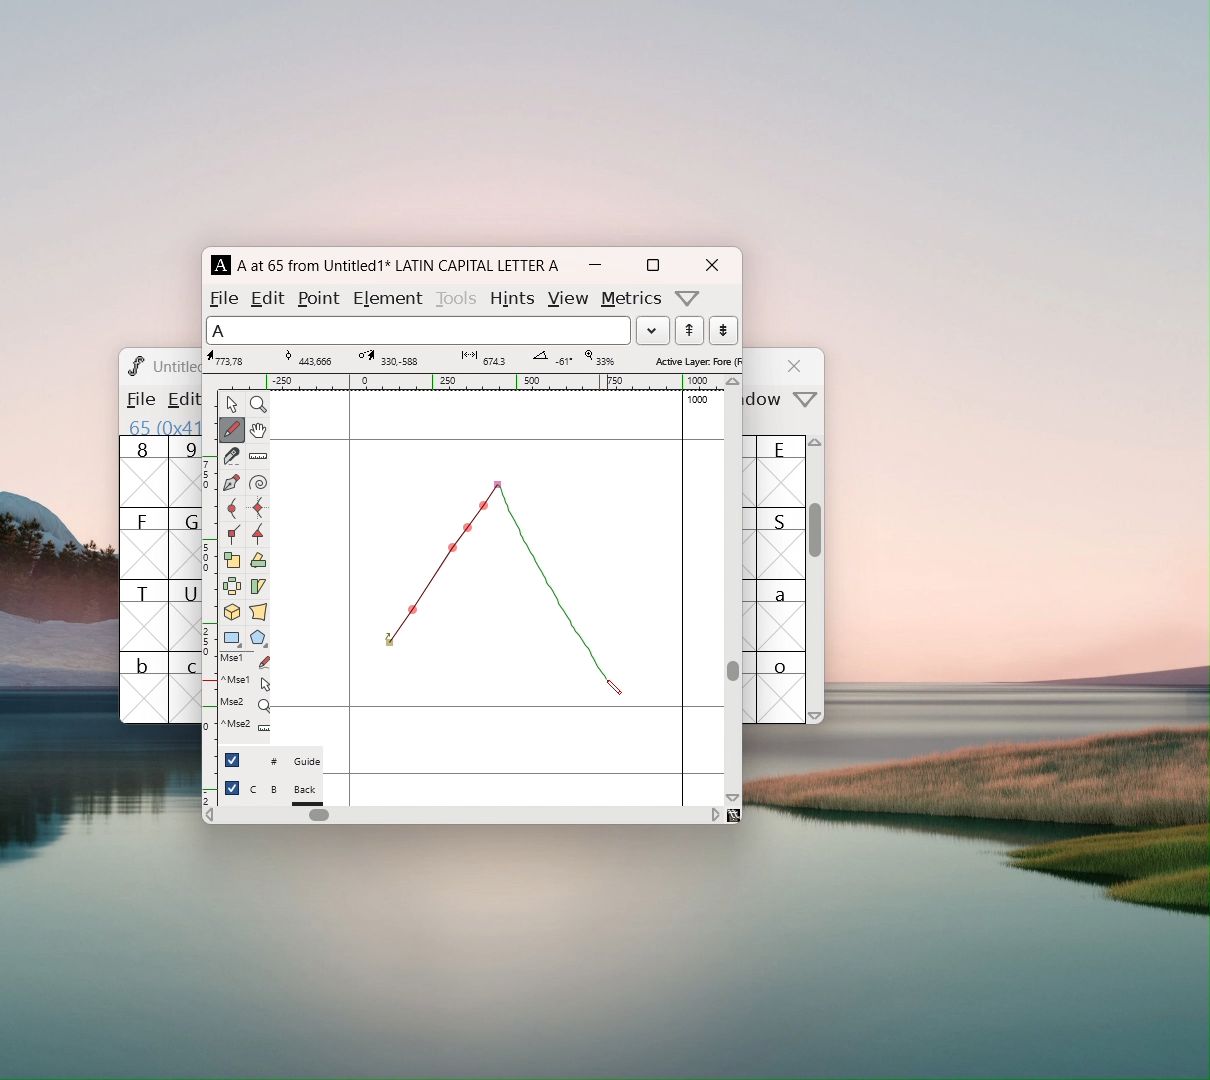 The image size is (1210, 1080). Describe the element at coordinates (269, 297) in the screenshot. I see `edit` at that location.